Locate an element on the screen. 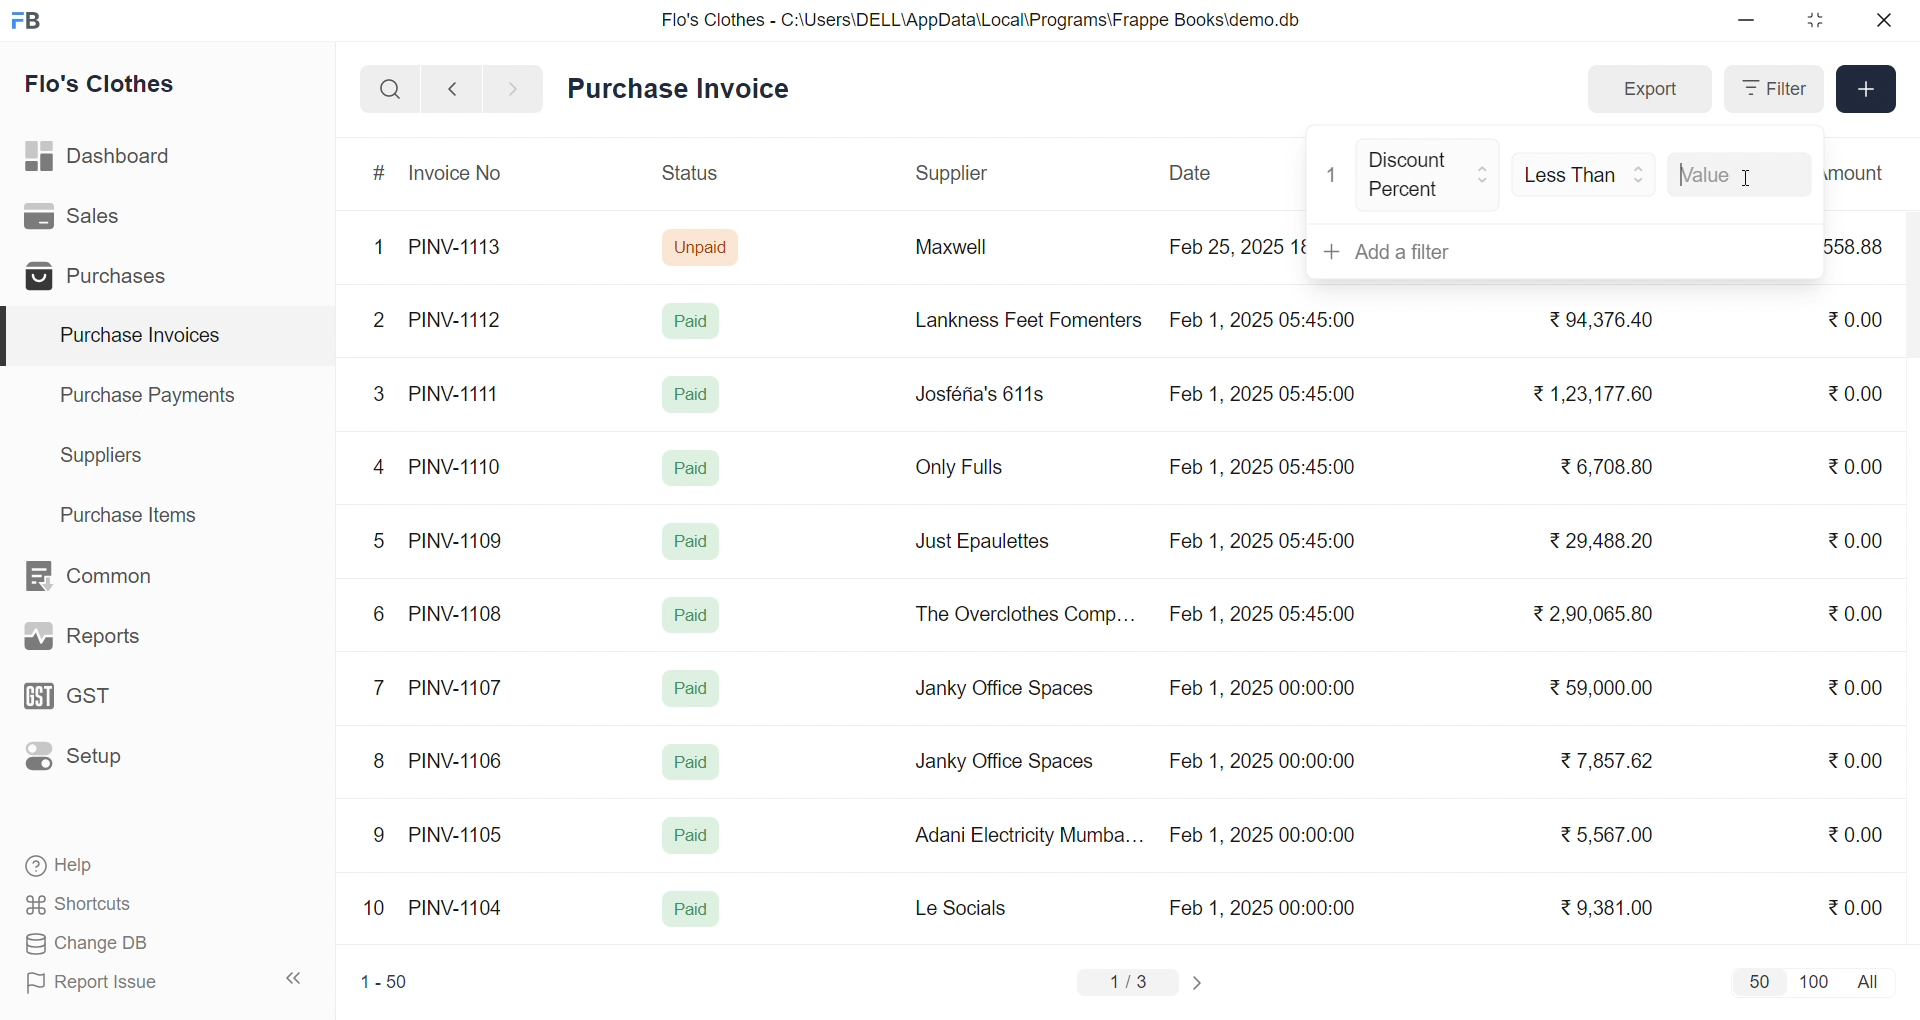  Le Socials is located at coordinates (978, 907).